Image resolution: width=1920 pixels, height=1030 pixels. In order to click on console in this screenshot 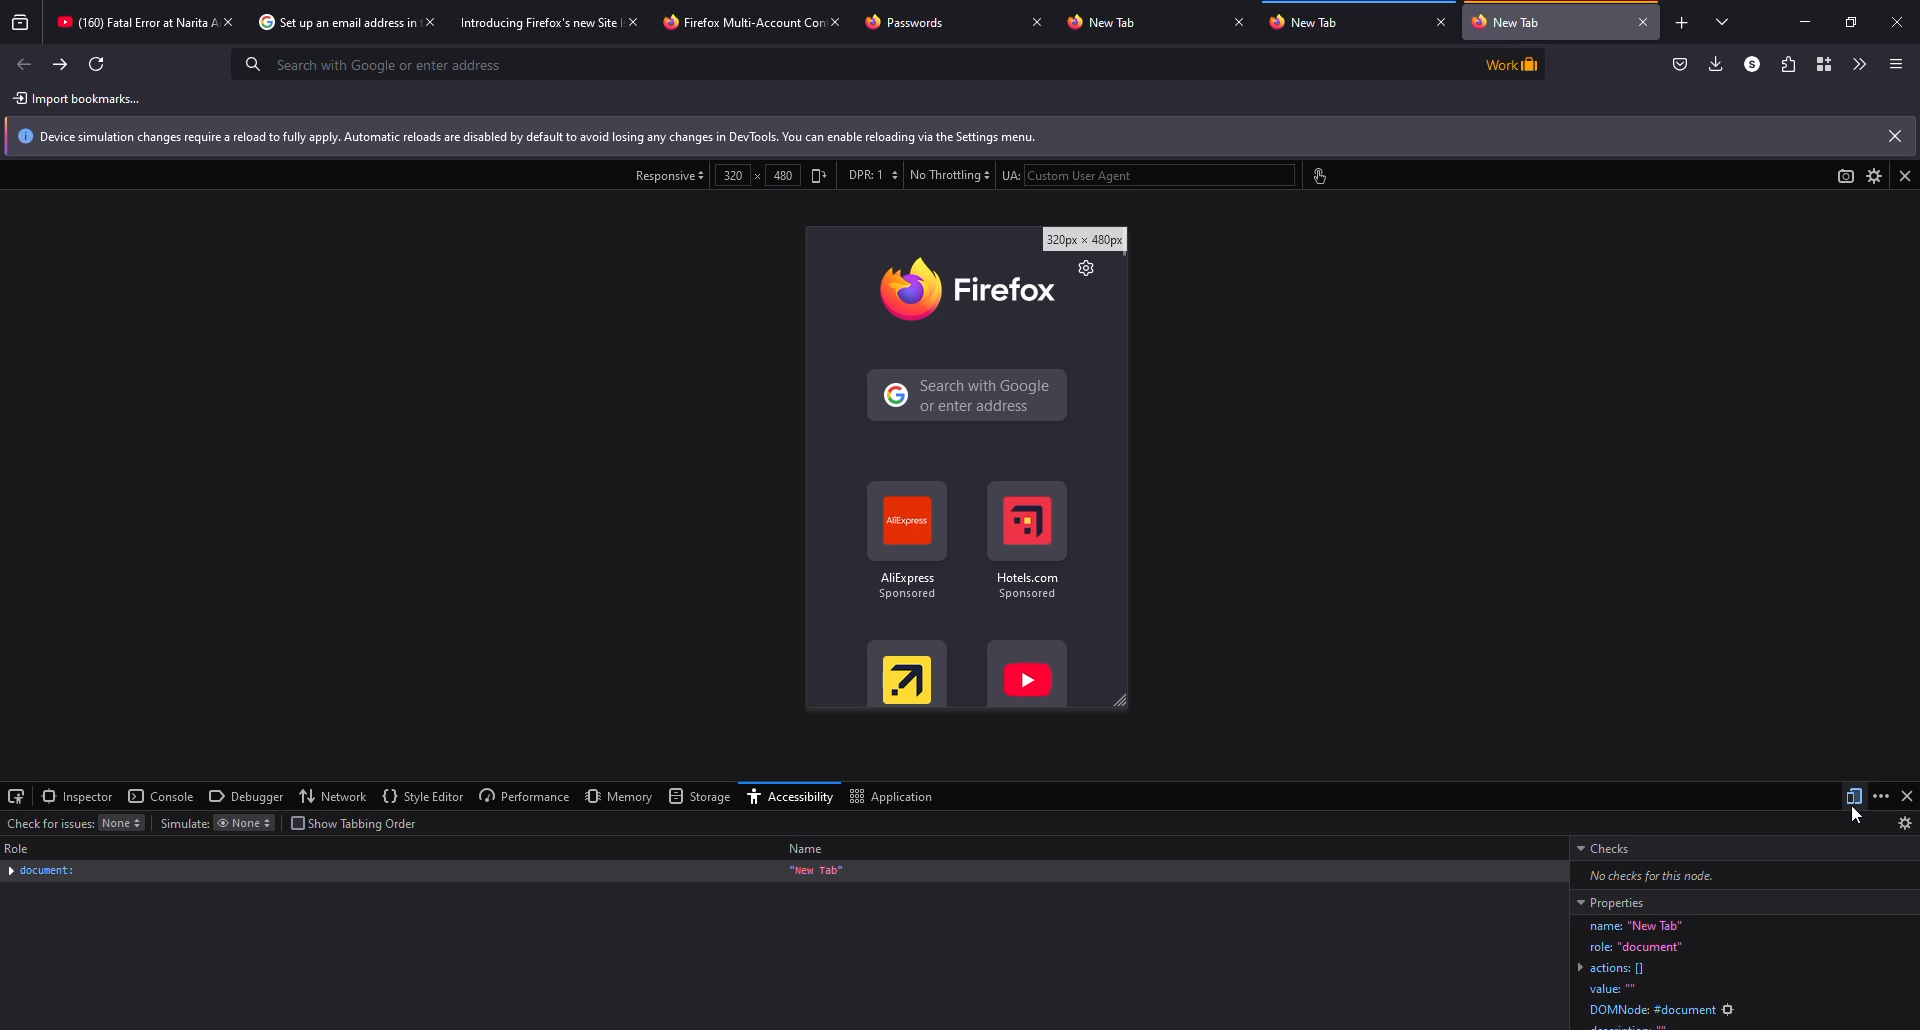, I will do `click(163, 796)`.